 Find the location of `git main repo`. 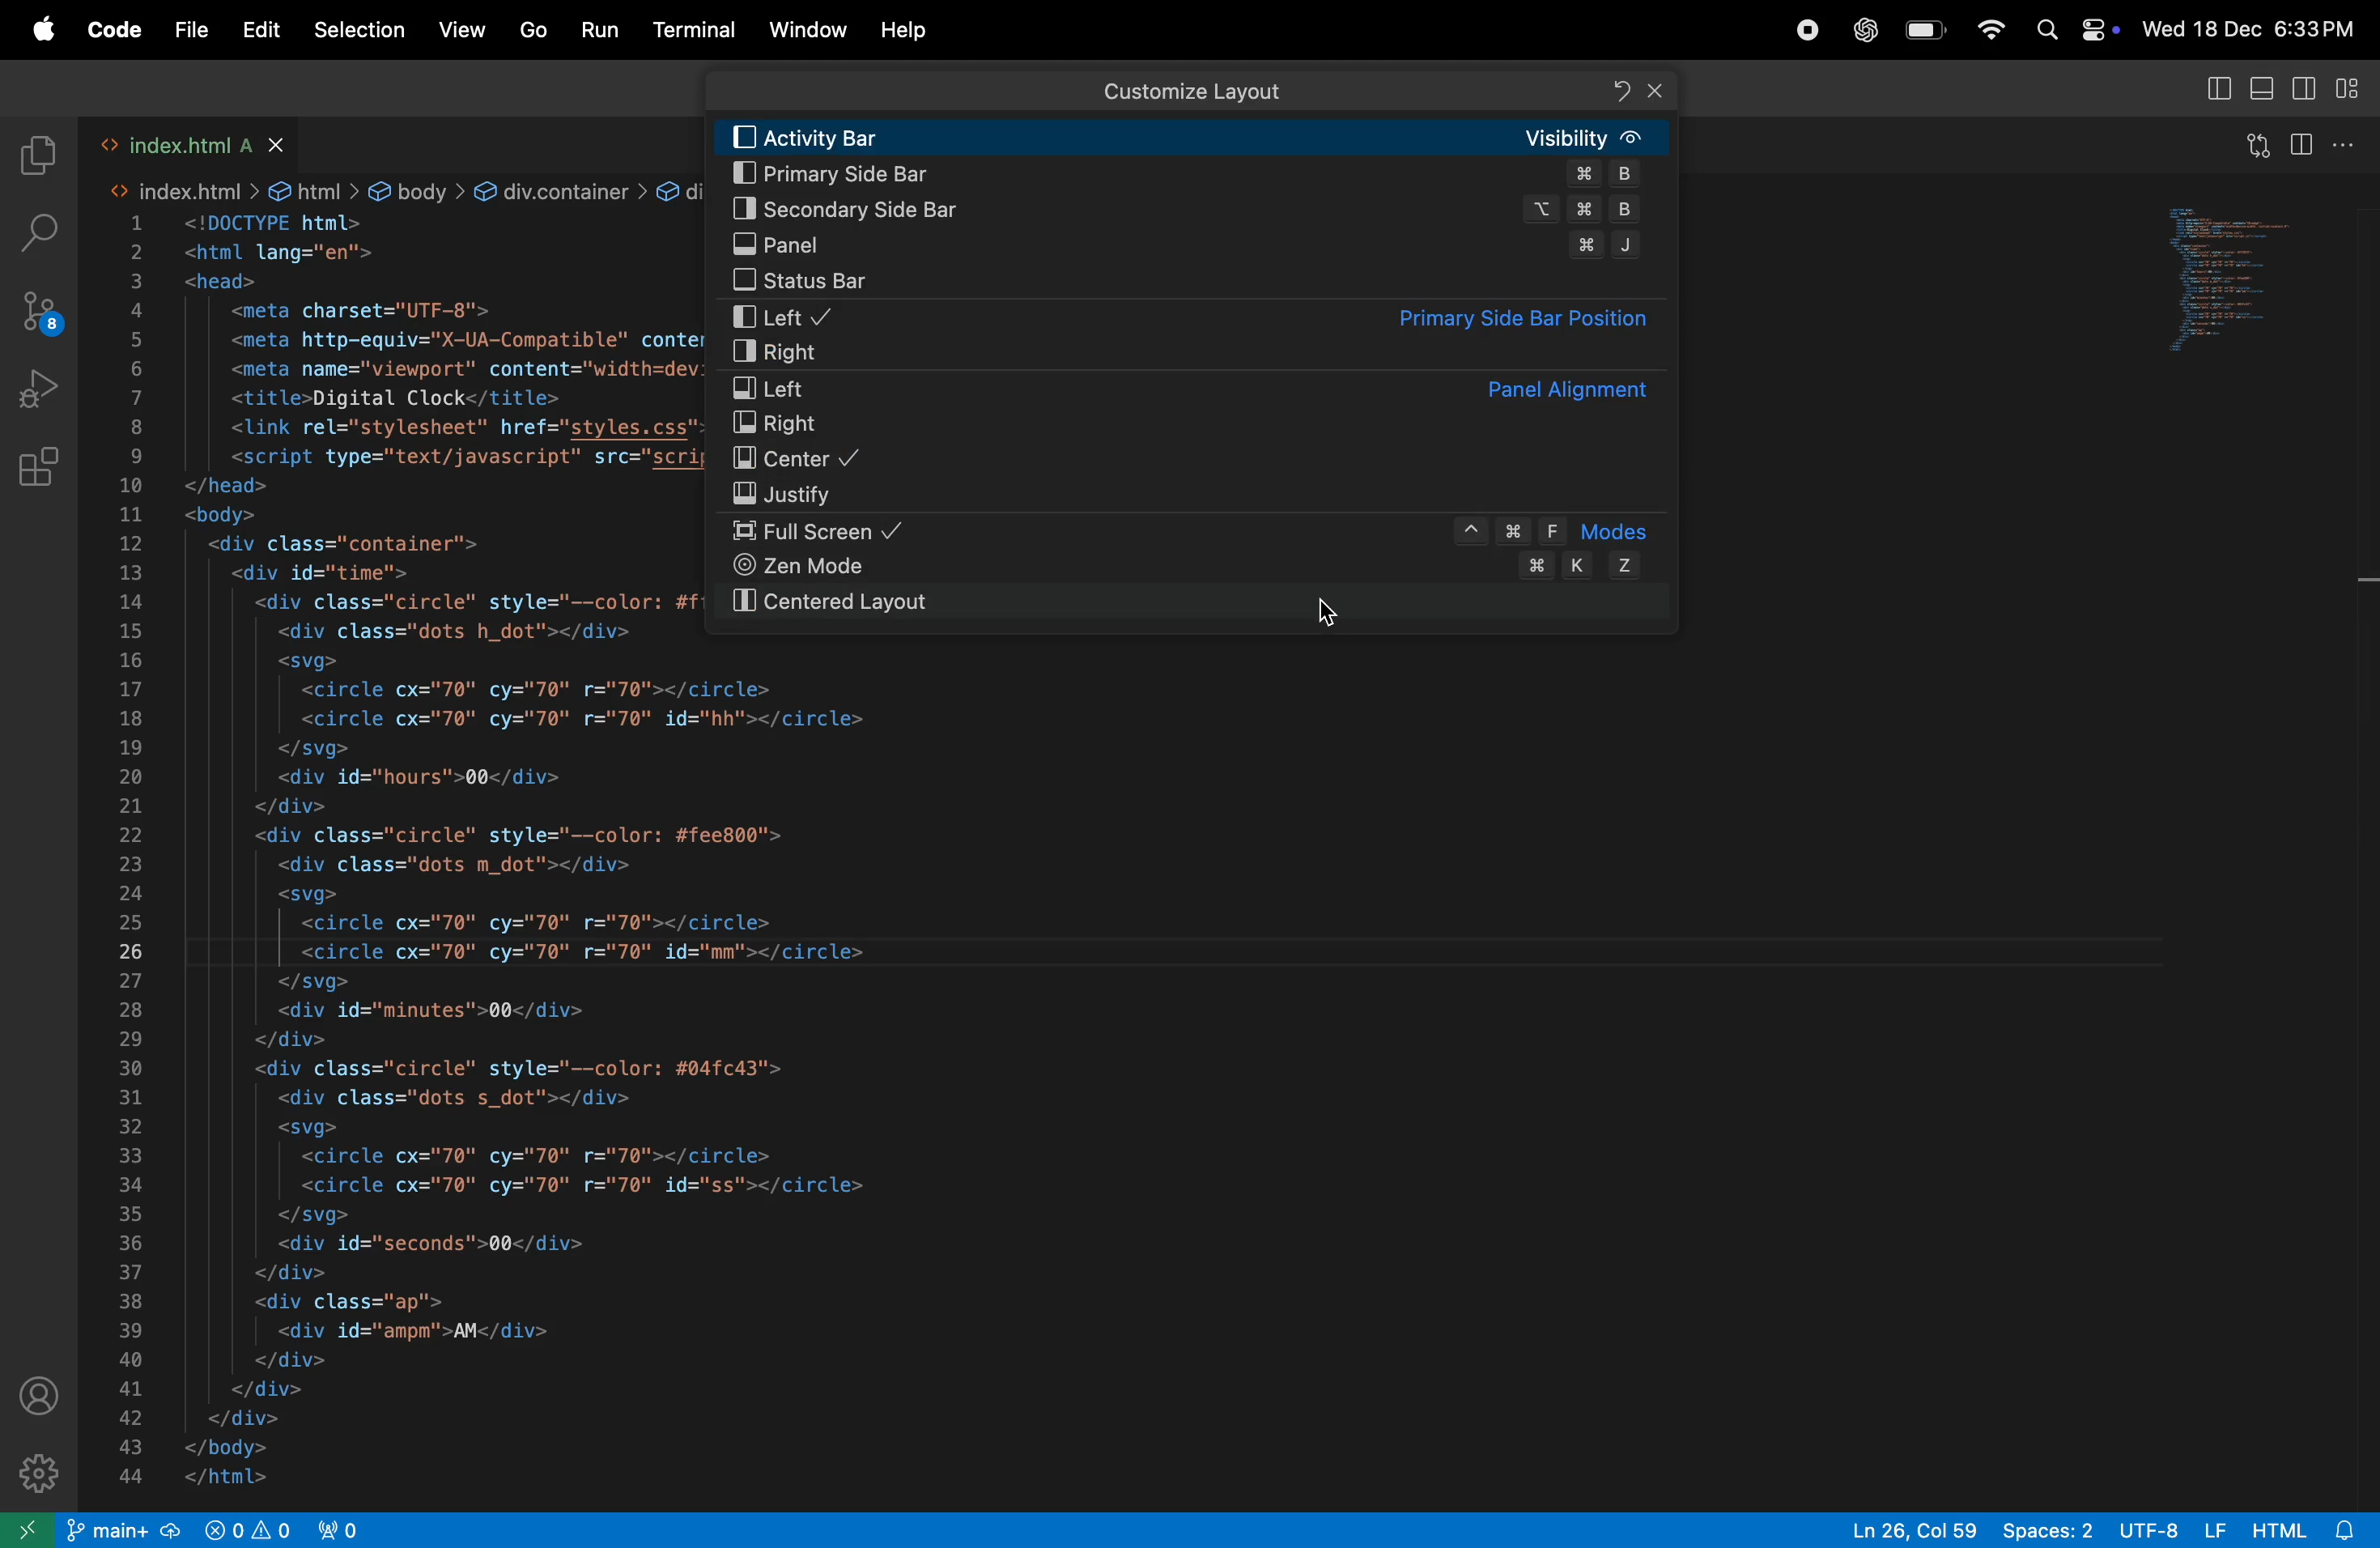

git main repo is located at coordinates (125, 1530).